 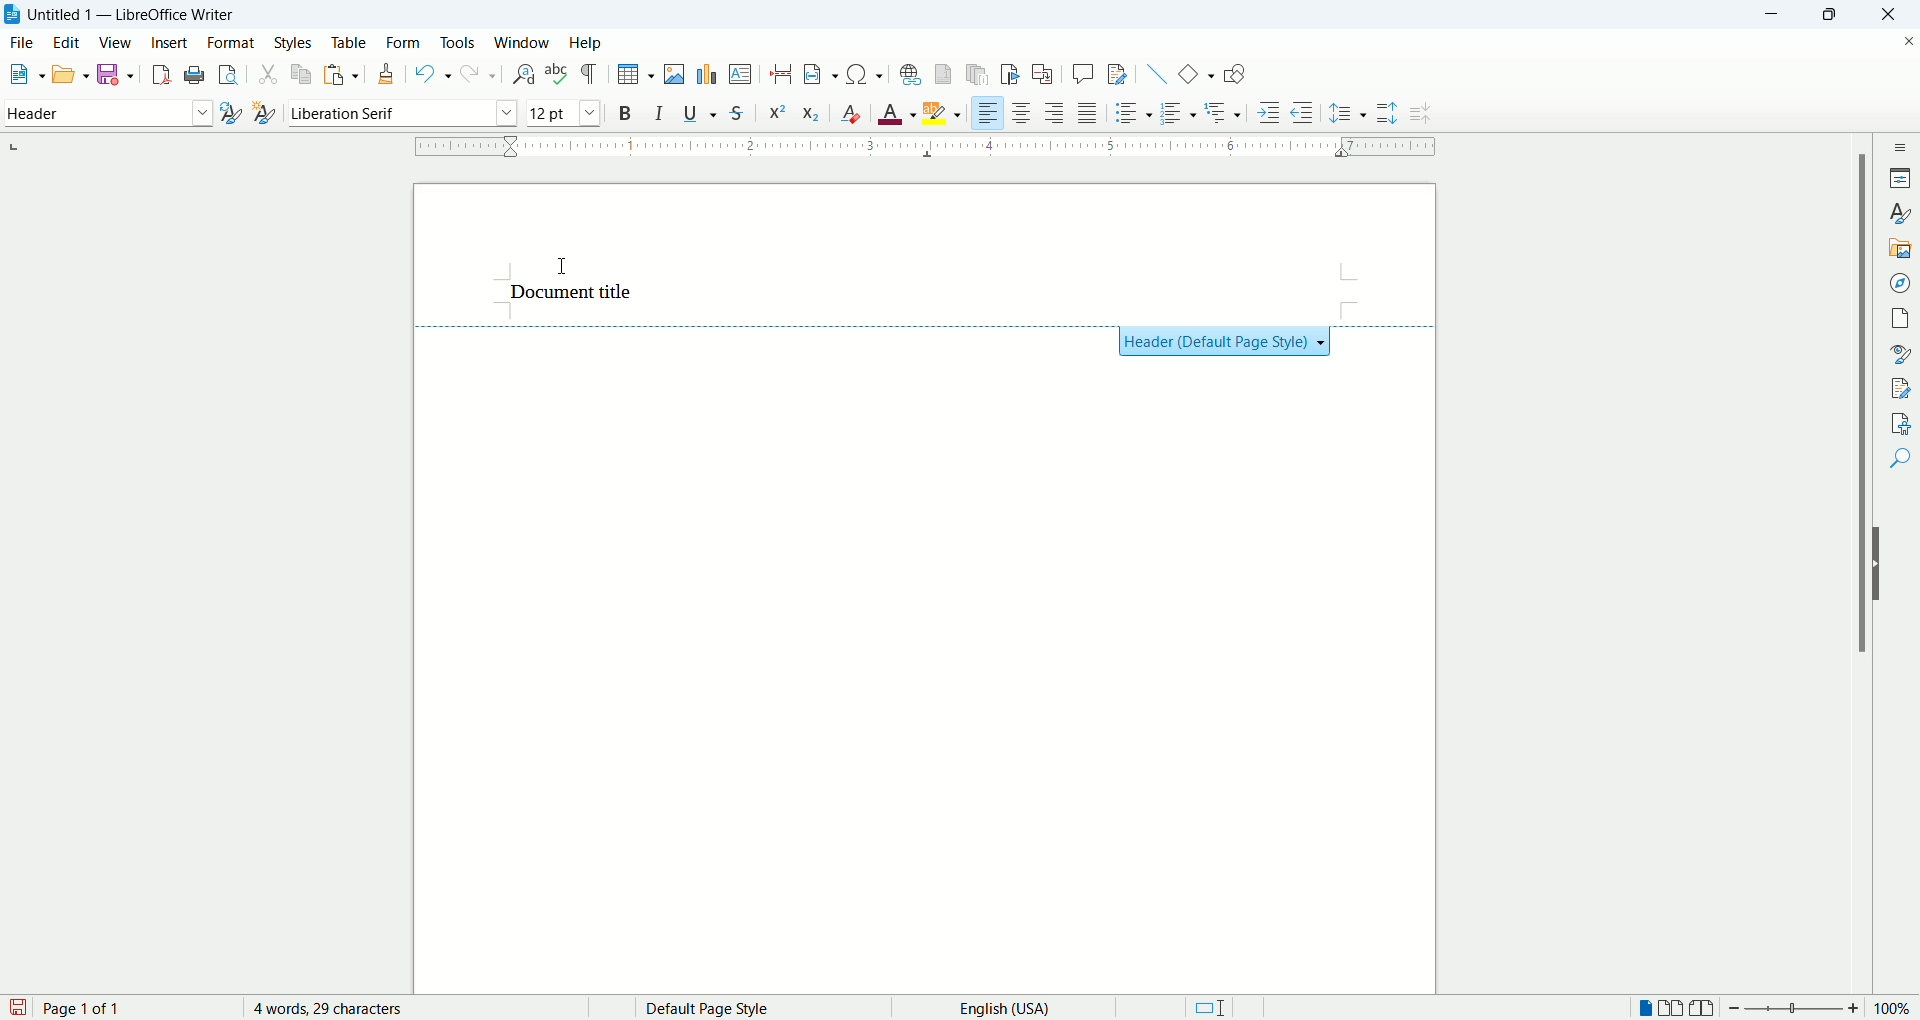 I want to click on pages, so click(x=1902, y=318).